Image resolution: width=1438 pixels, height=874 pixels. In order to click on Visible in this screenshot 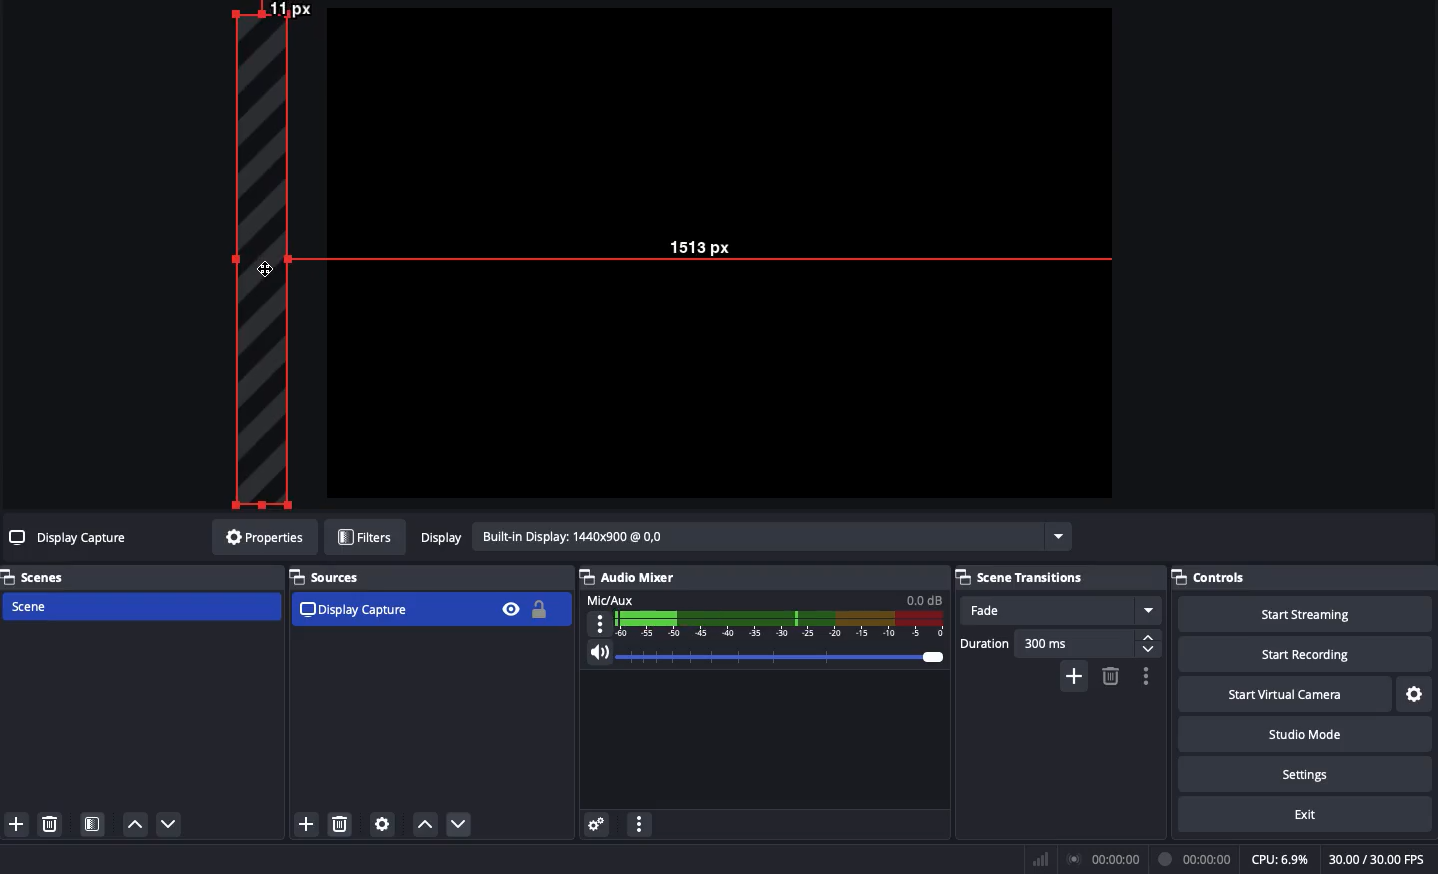, I will do `click(510, 608)`.